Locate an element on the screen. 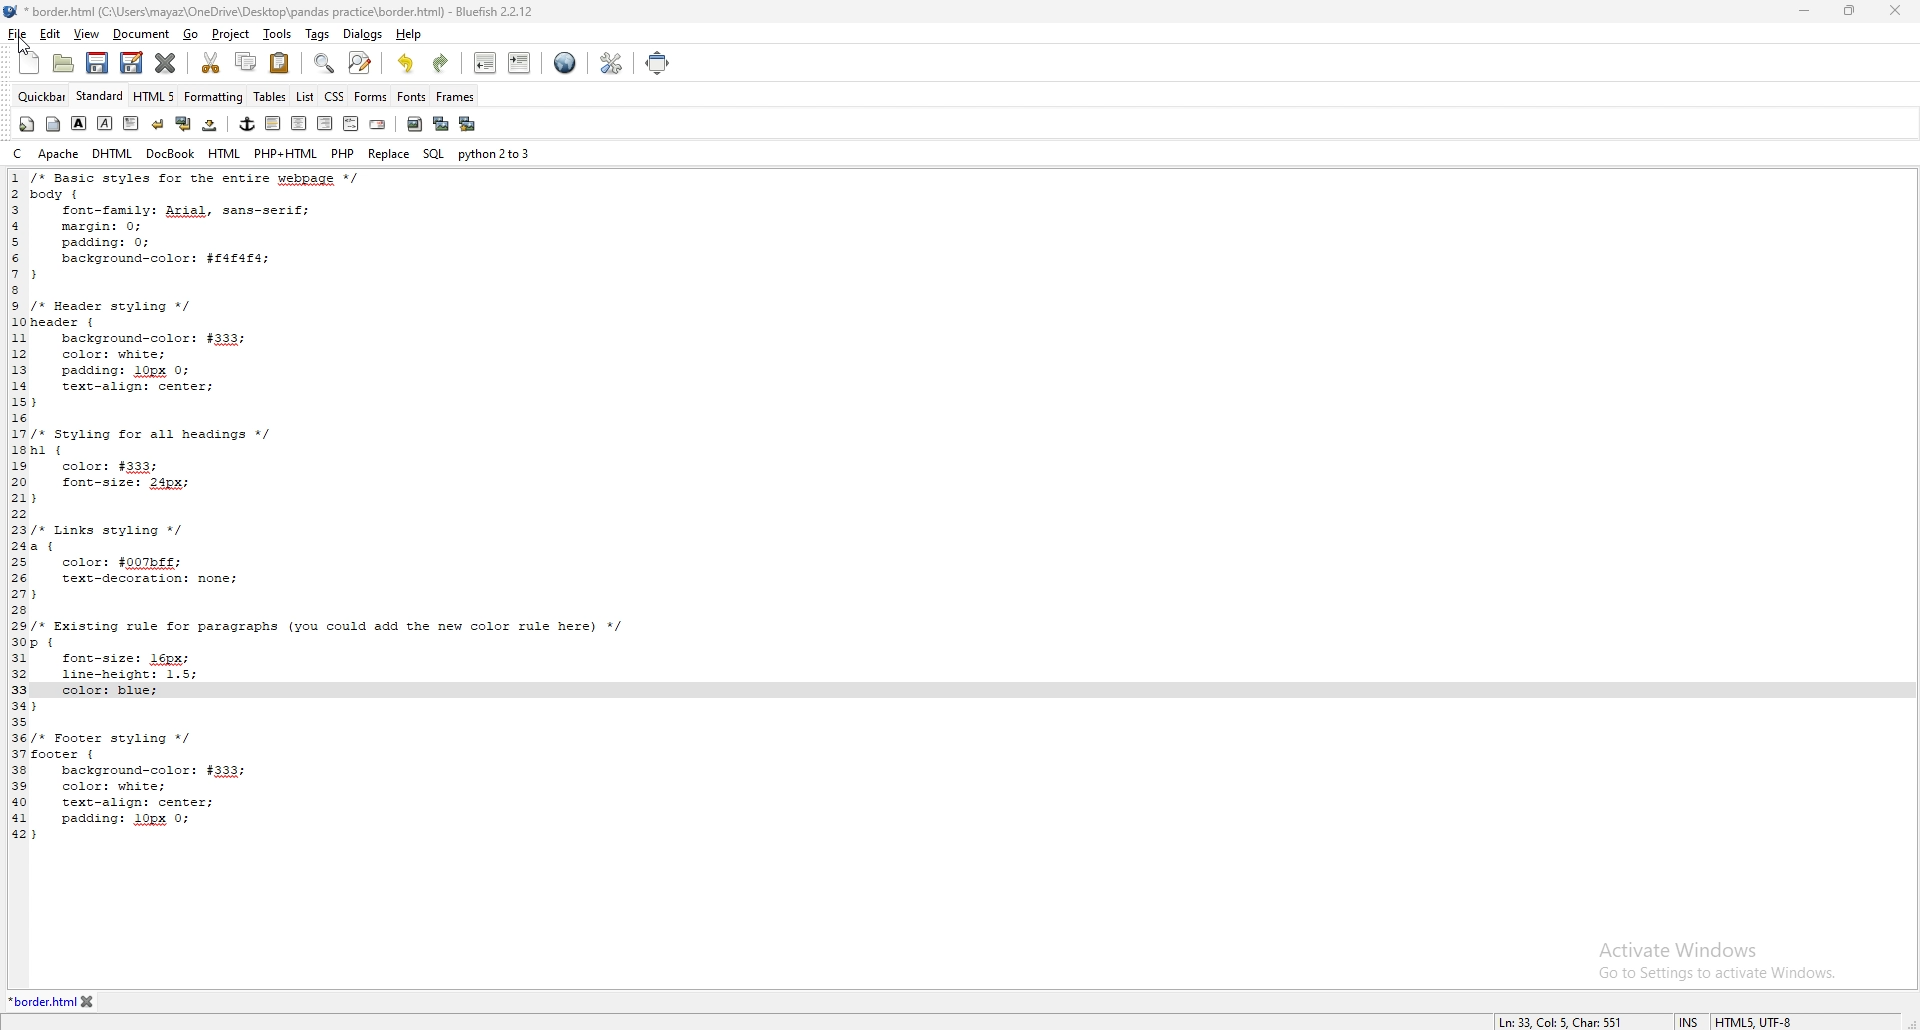 The height and width of the screenshot is (1030, 1920). redo is located at coordinates (441, 61).